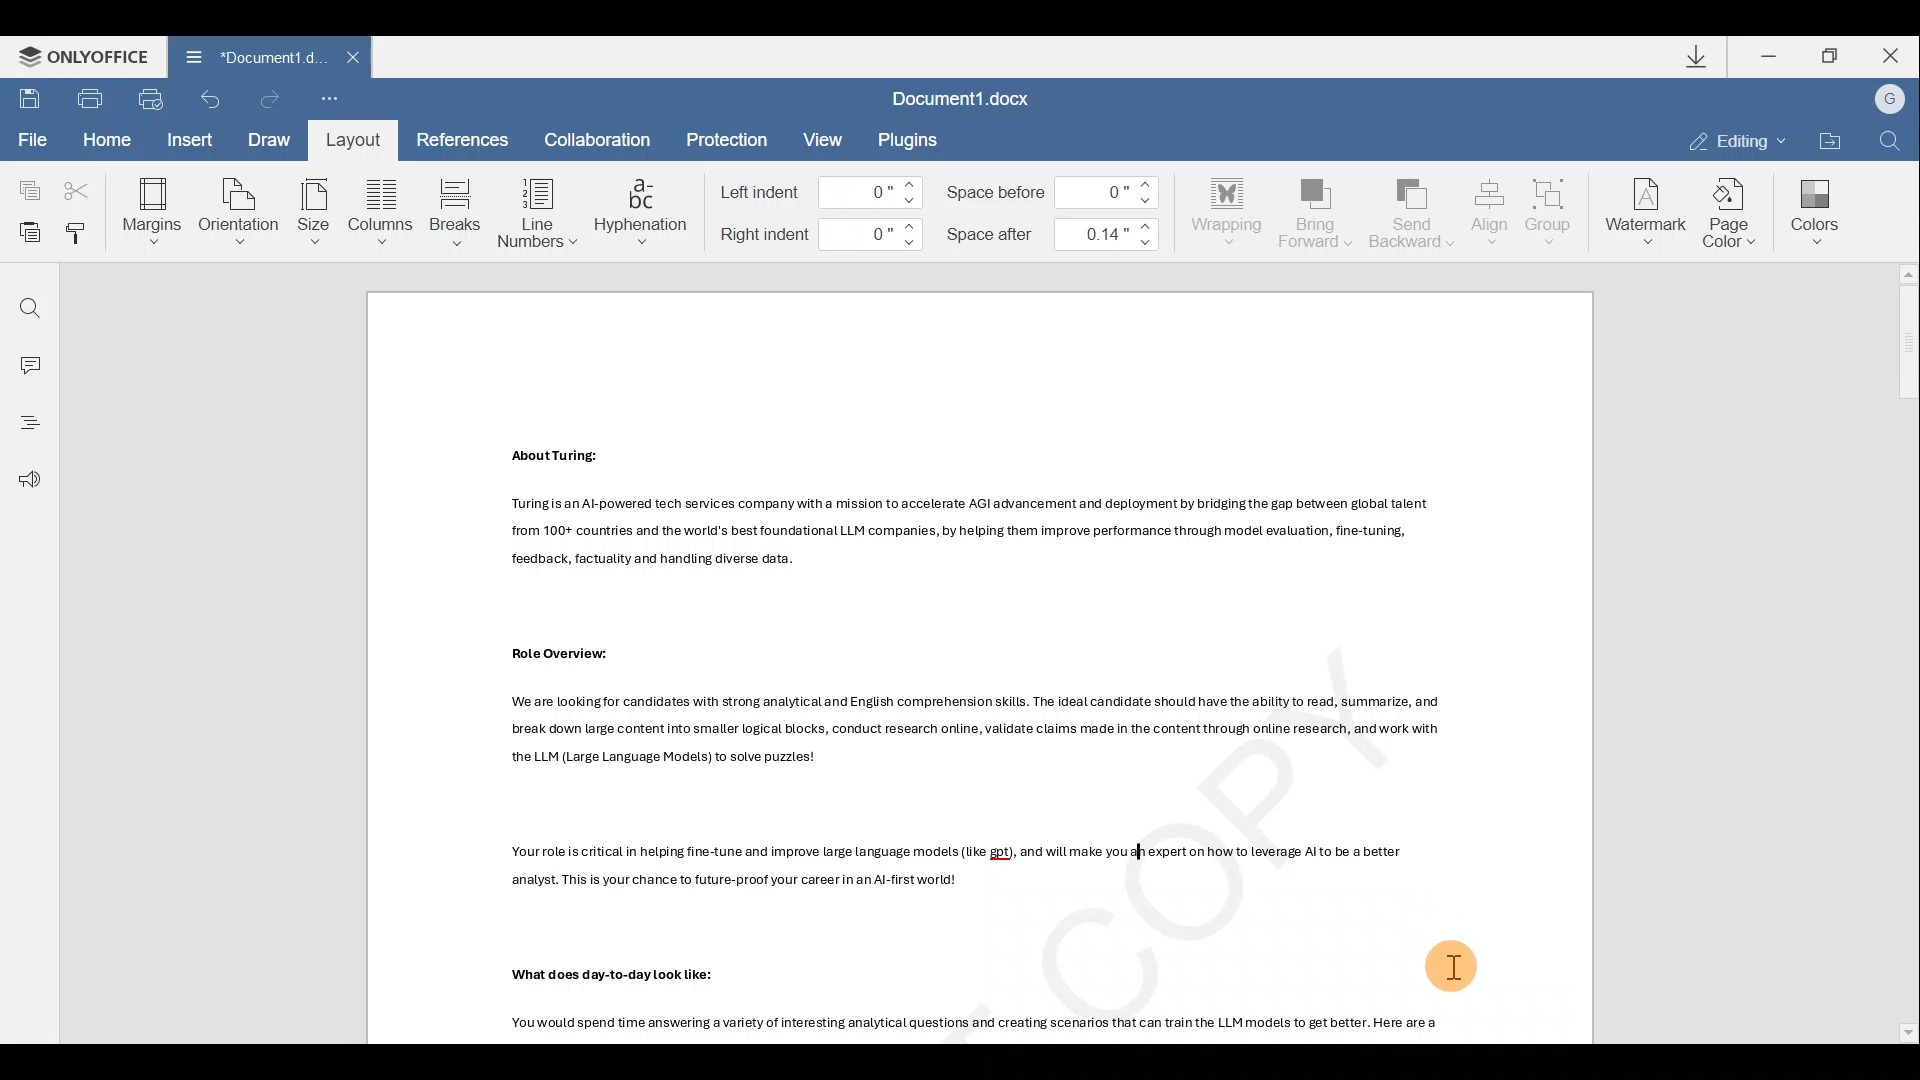 The width and height of the screenshot is (1920, 1080). I want to click on Cut, so click(77, 187).